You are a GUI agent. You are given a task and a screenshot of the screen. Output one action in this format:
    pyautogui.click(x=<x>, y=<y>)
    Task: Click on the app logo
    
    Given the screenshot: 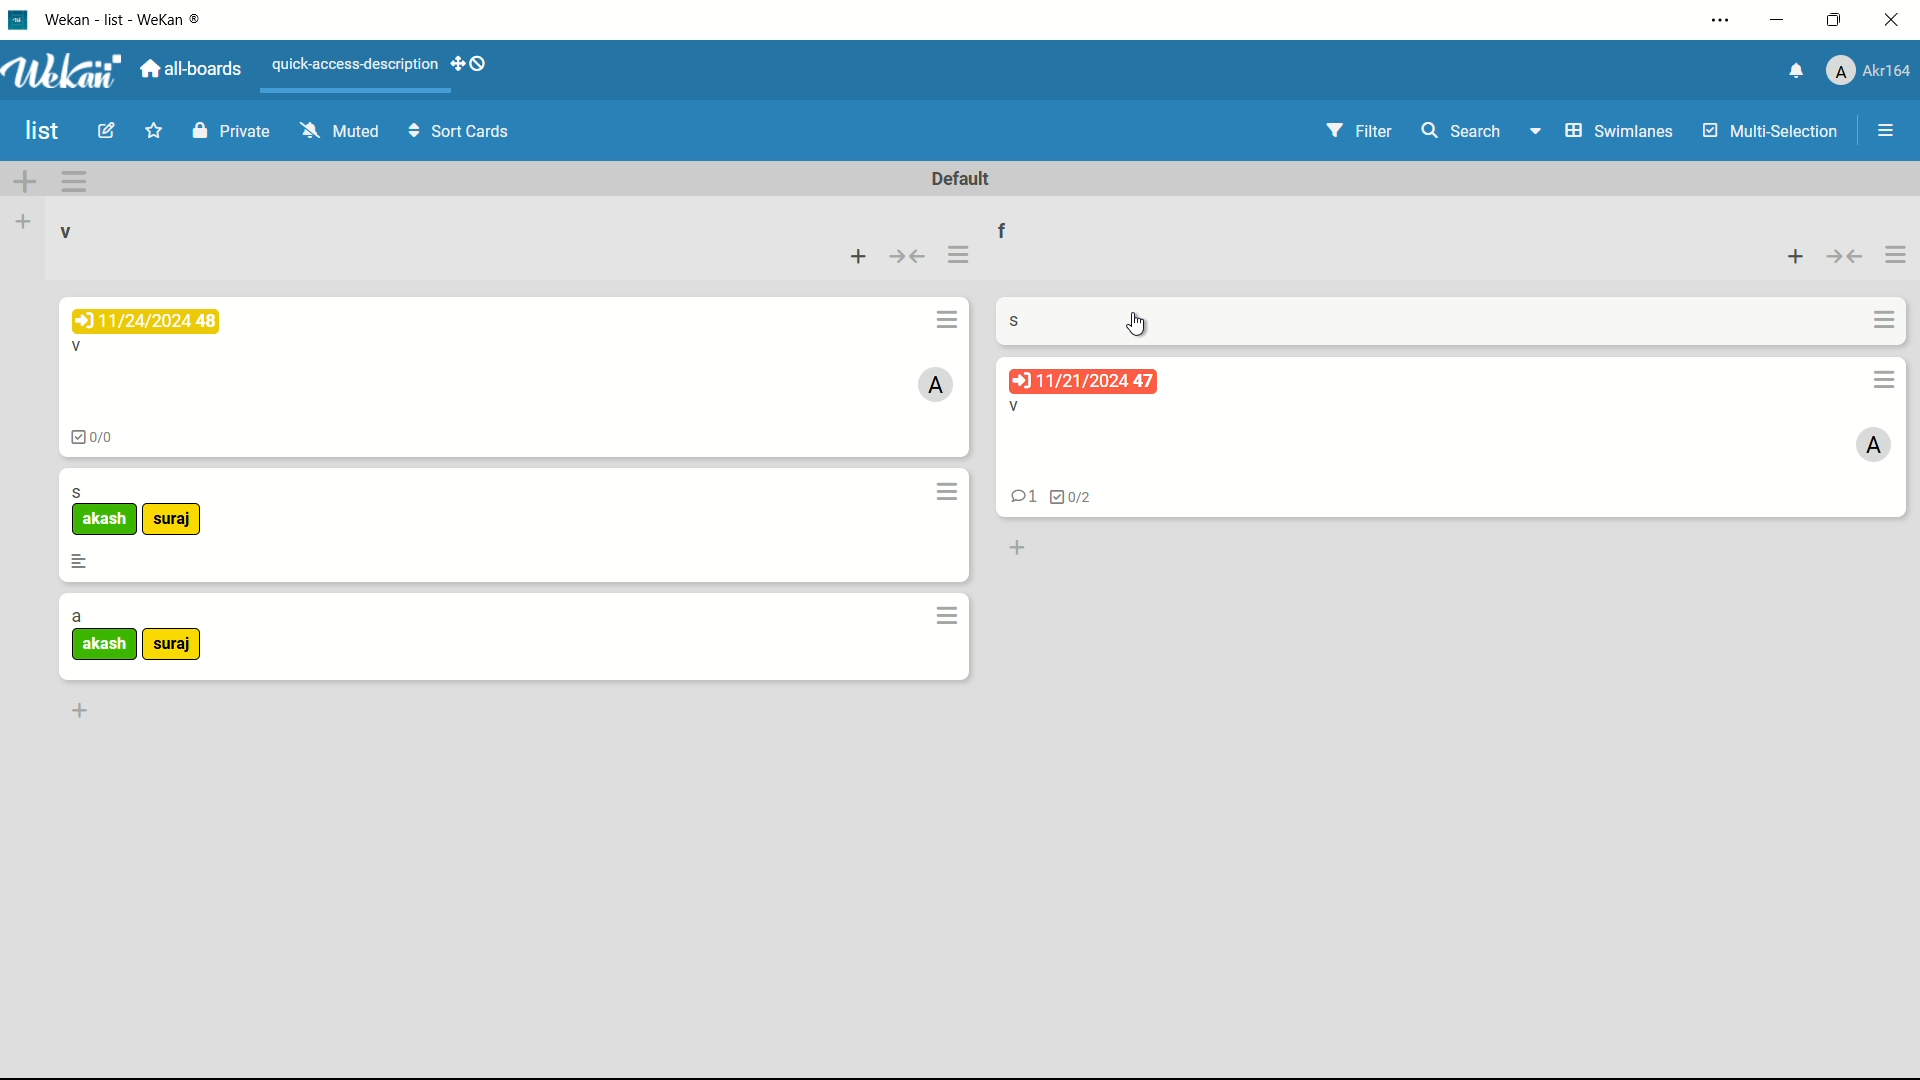 What is the action you would take?
    pyautogui.click(x=65, y=71)
    